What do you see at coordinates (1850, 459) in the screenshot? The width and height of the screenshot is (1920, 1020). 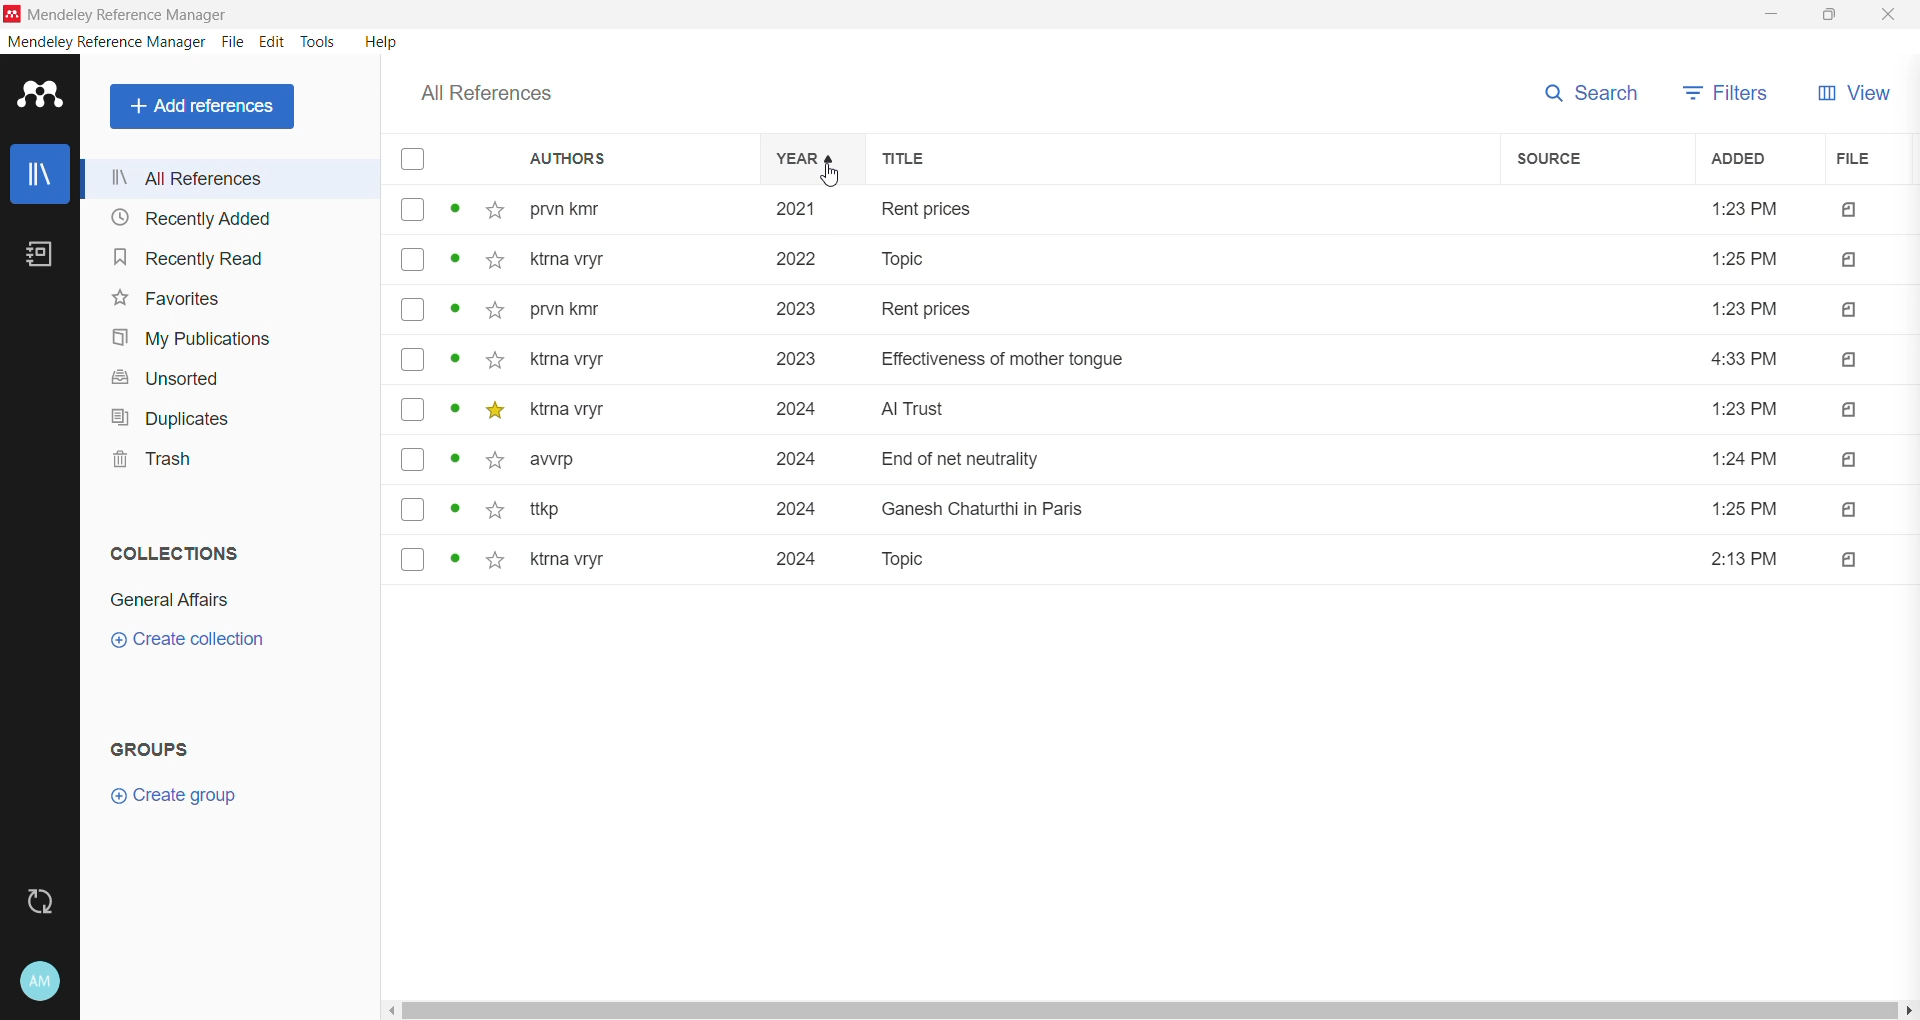 I see `file type` at bounding box center [1850, 459].